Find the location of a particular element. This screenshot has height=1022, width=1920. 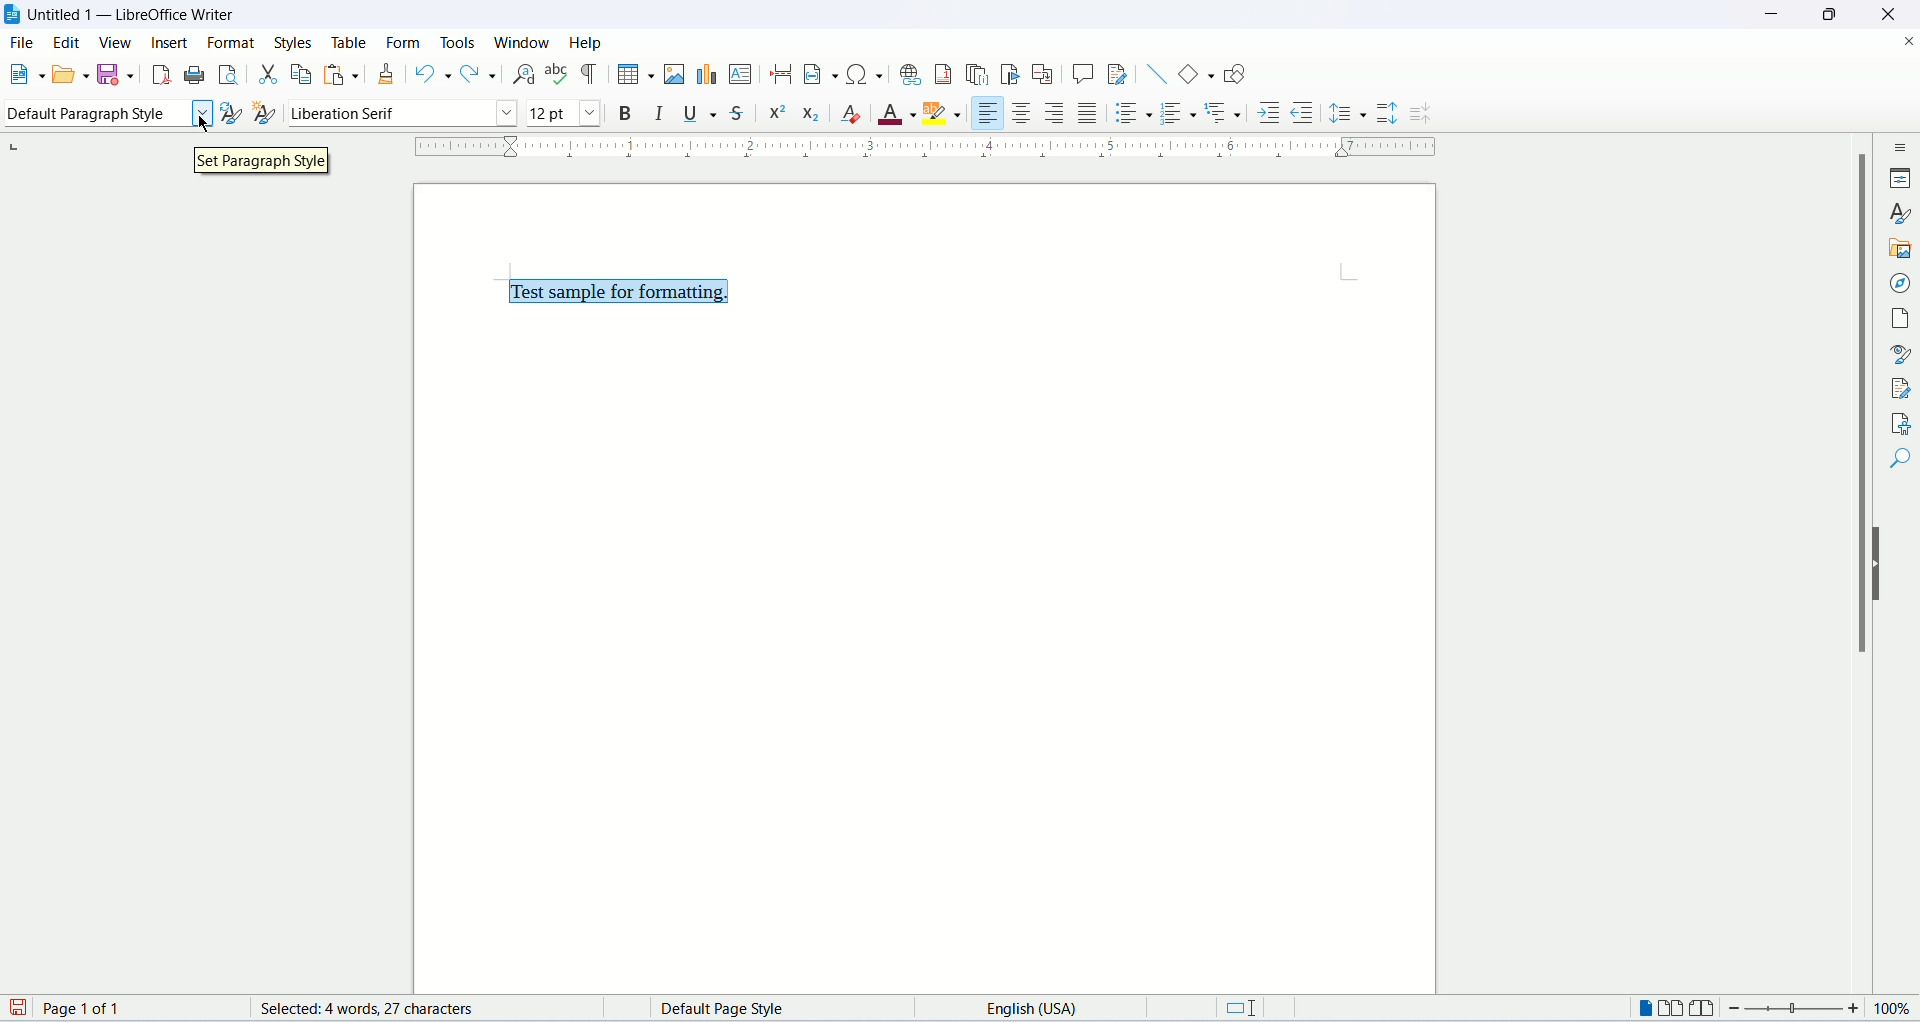

Untitled 1 -- LibreOffice Writer is located at coordinates (134, 16).